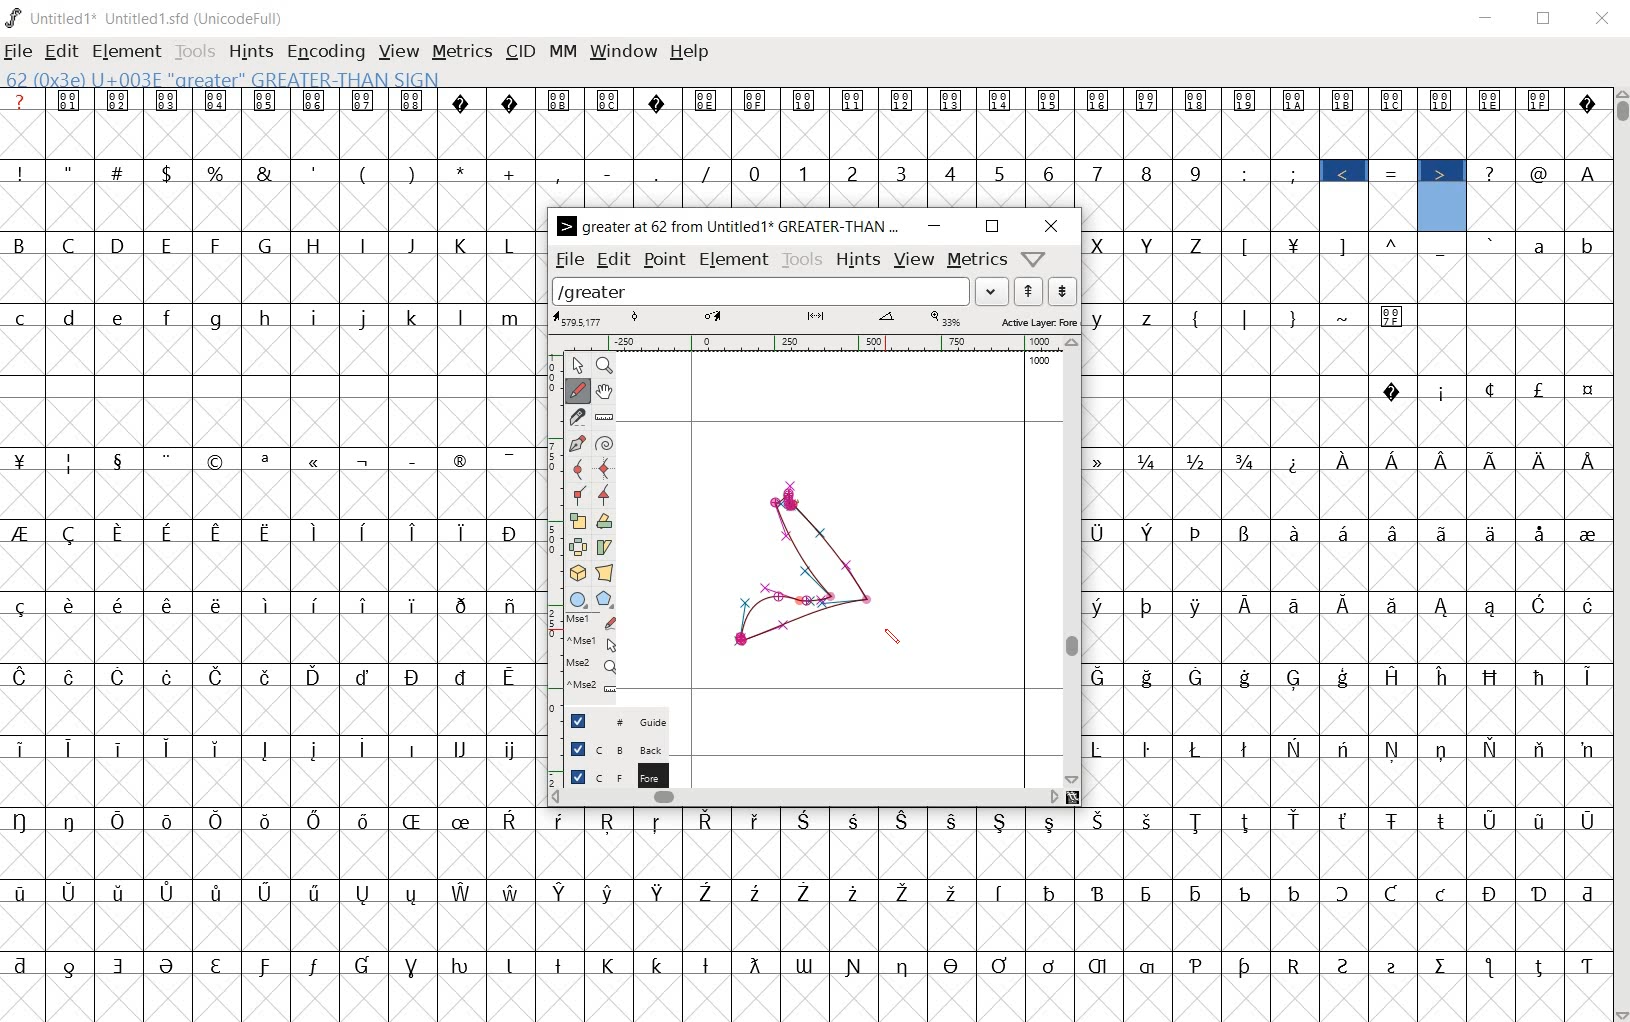 This screenshot has height=1022, width=1630. I want to click on minimize, so click(1487, 19).